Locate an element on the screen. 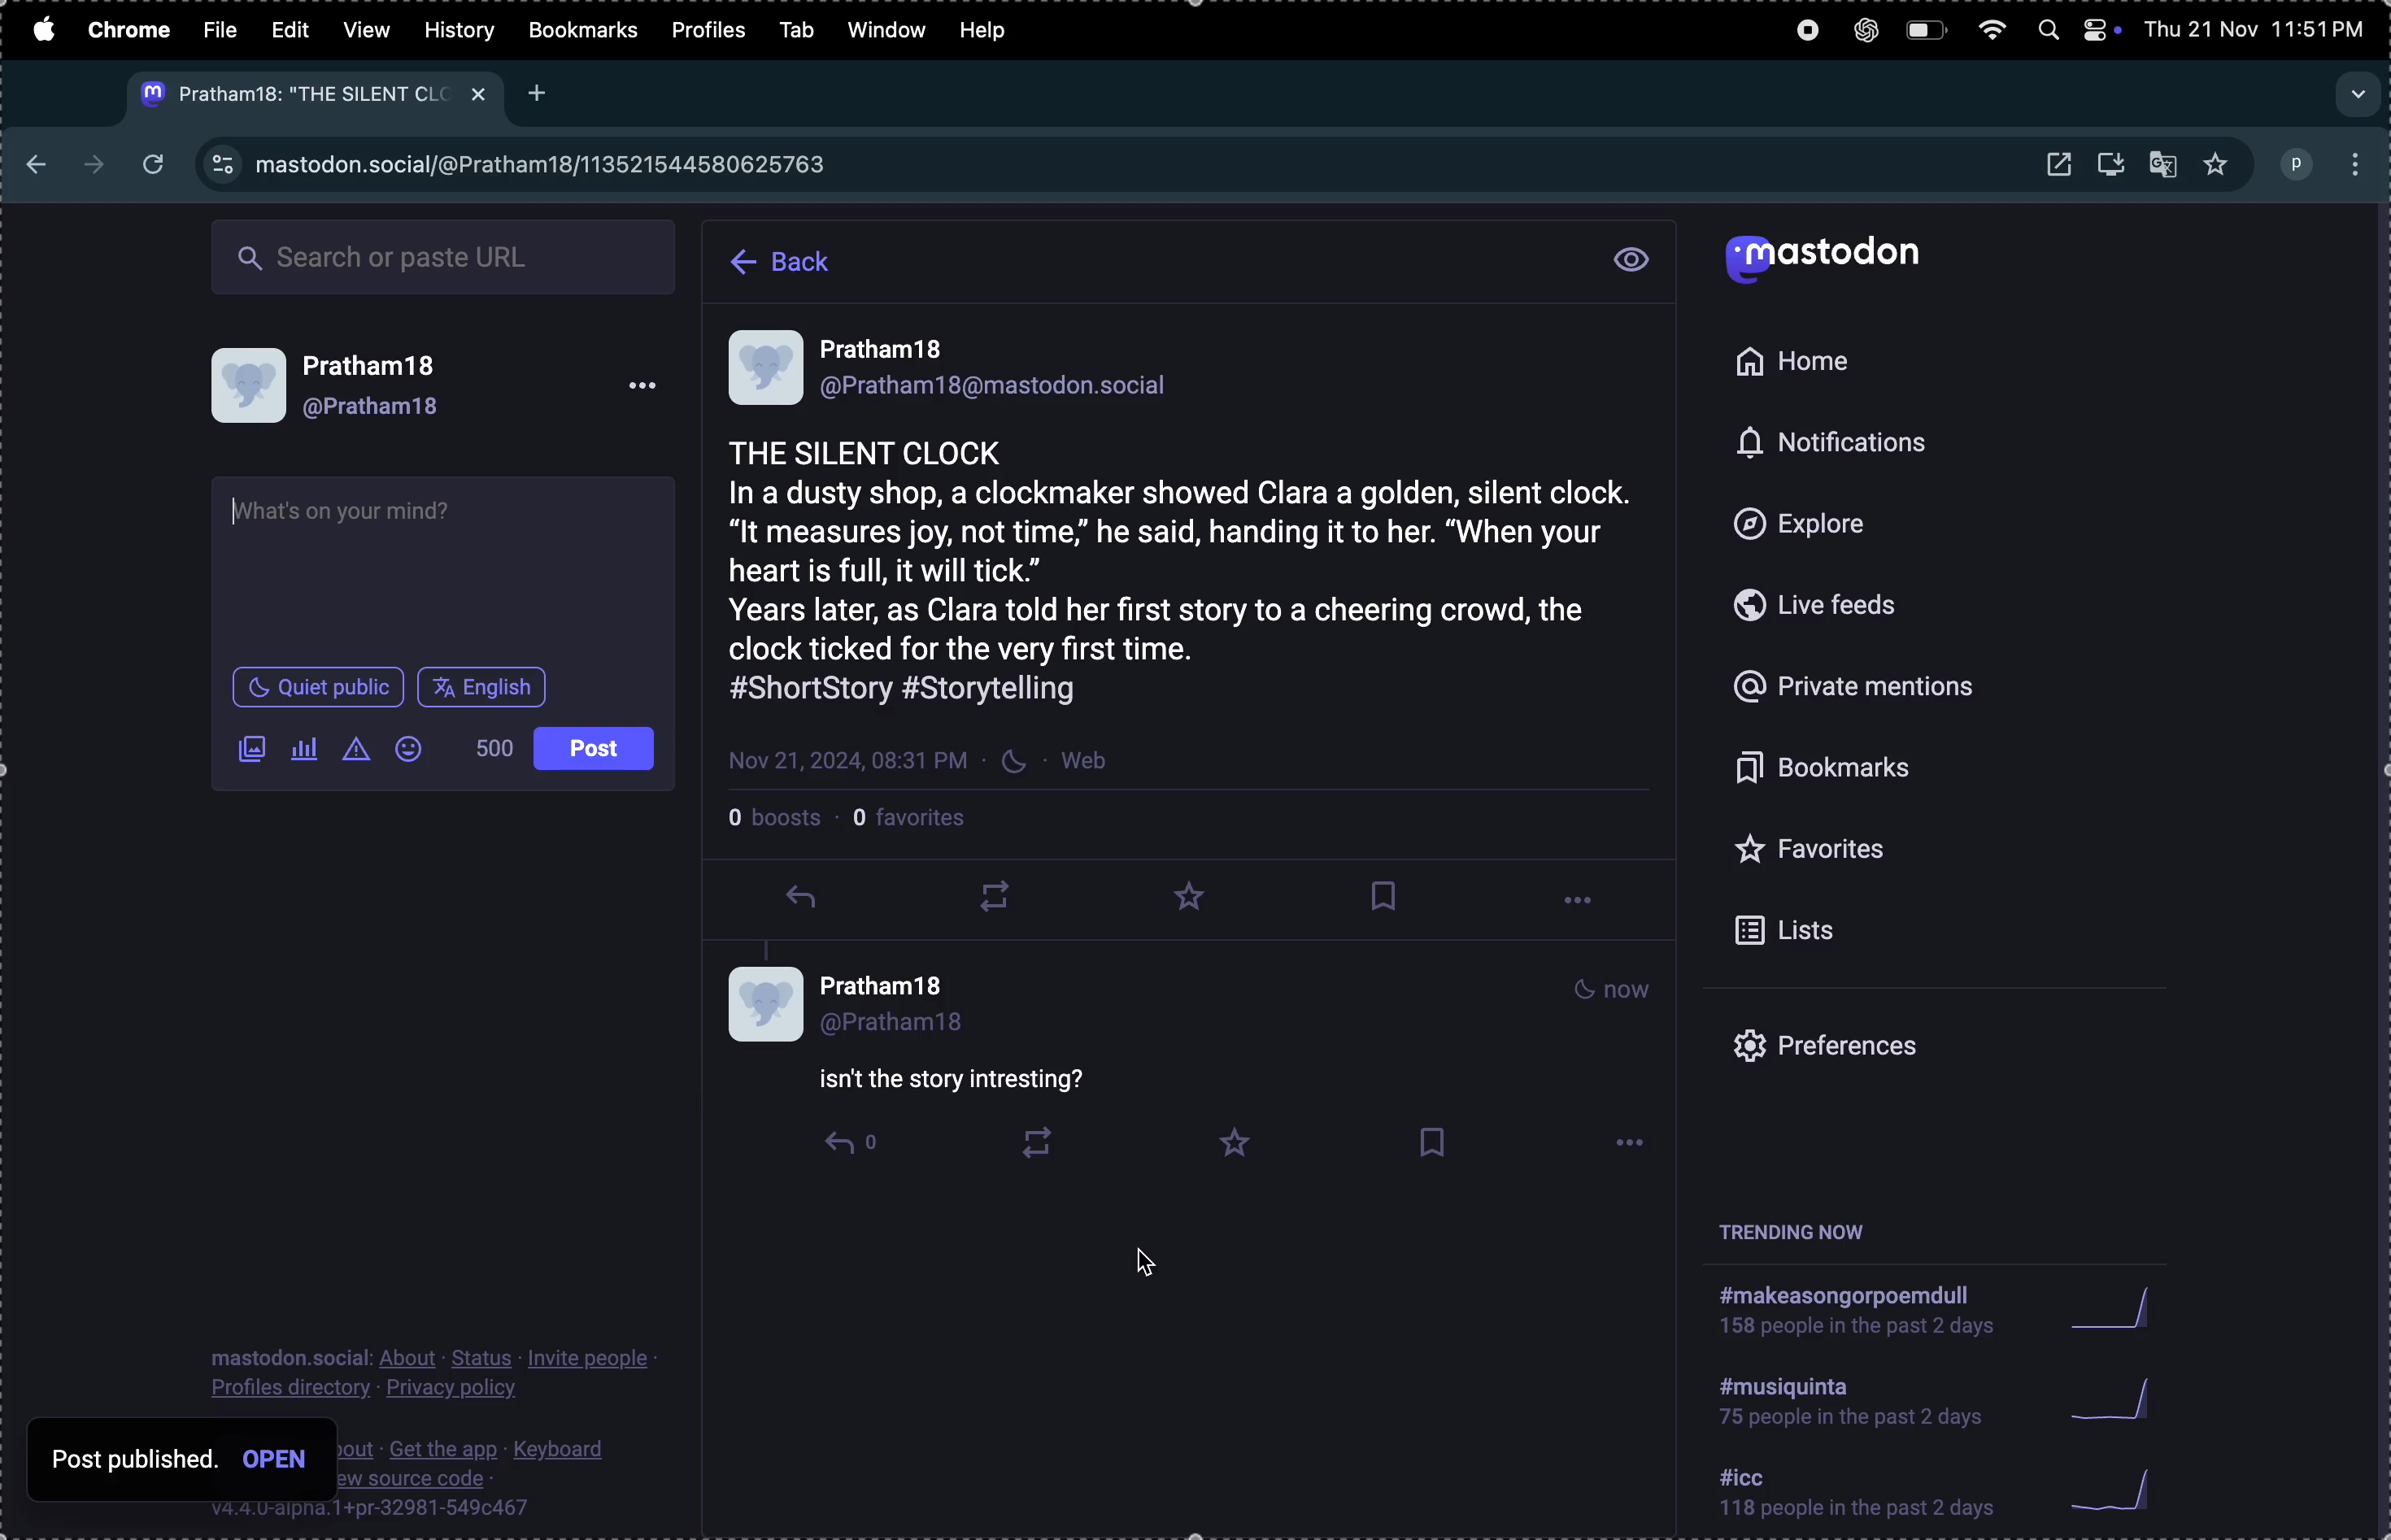 The height and width of the screenshot is (1540, 2391). apple widgets is located at coordinates (2100, 29).